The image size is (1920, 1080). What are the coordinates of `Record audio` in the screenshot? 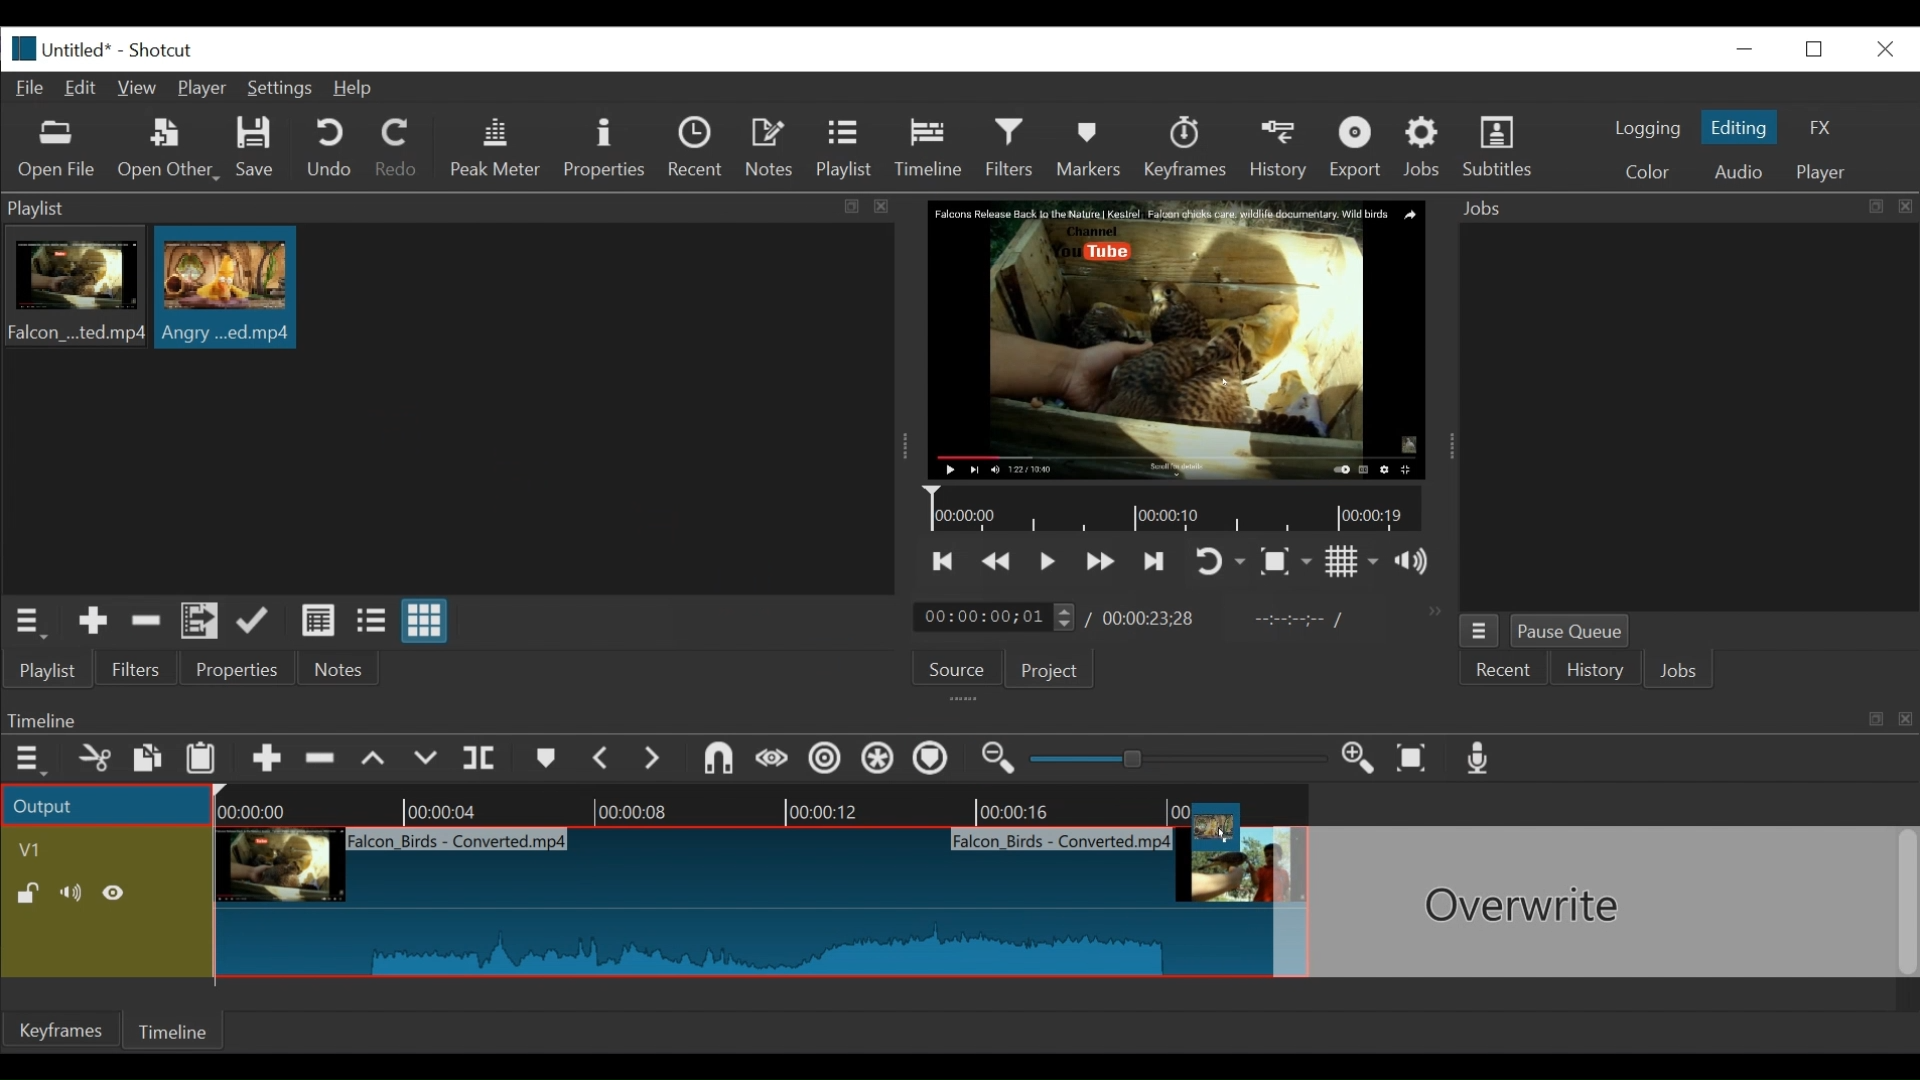 It's located at (1480, 763).